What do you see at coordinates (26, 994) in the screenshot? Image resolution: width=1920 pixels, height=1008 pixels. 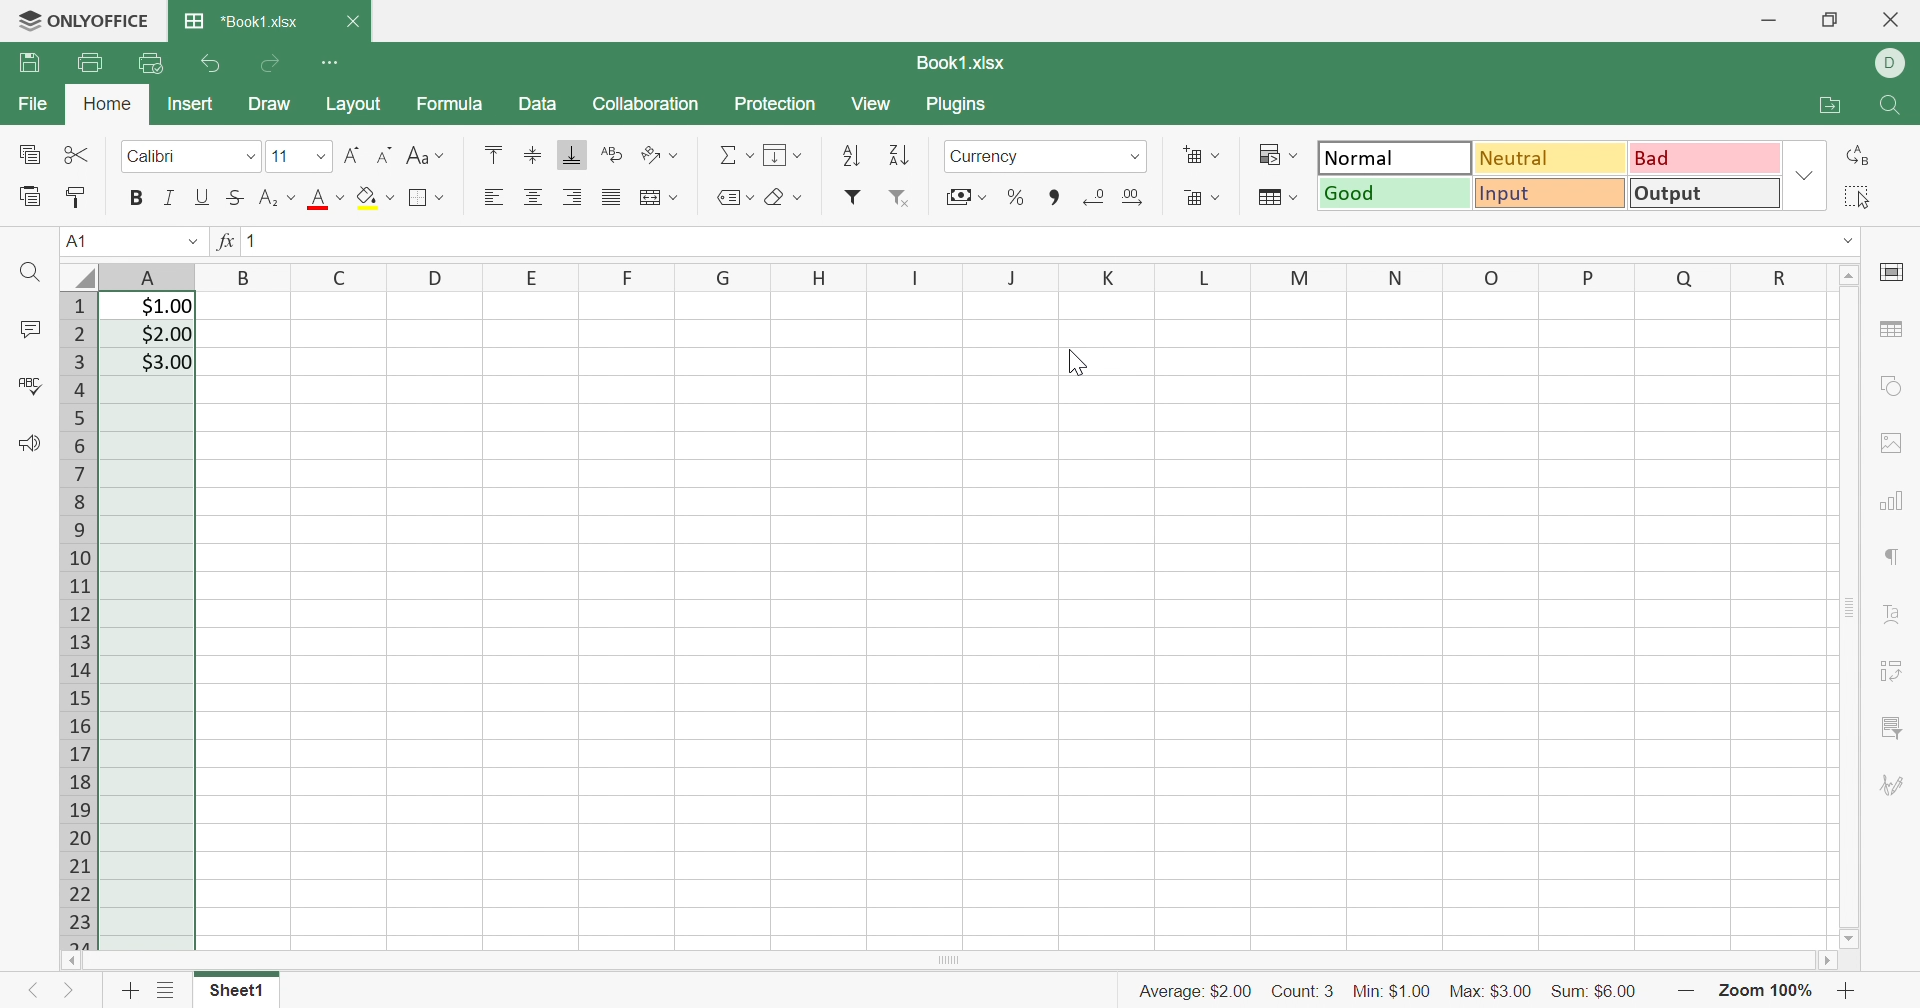 I see `Previous` at bounding box center [26, 994].